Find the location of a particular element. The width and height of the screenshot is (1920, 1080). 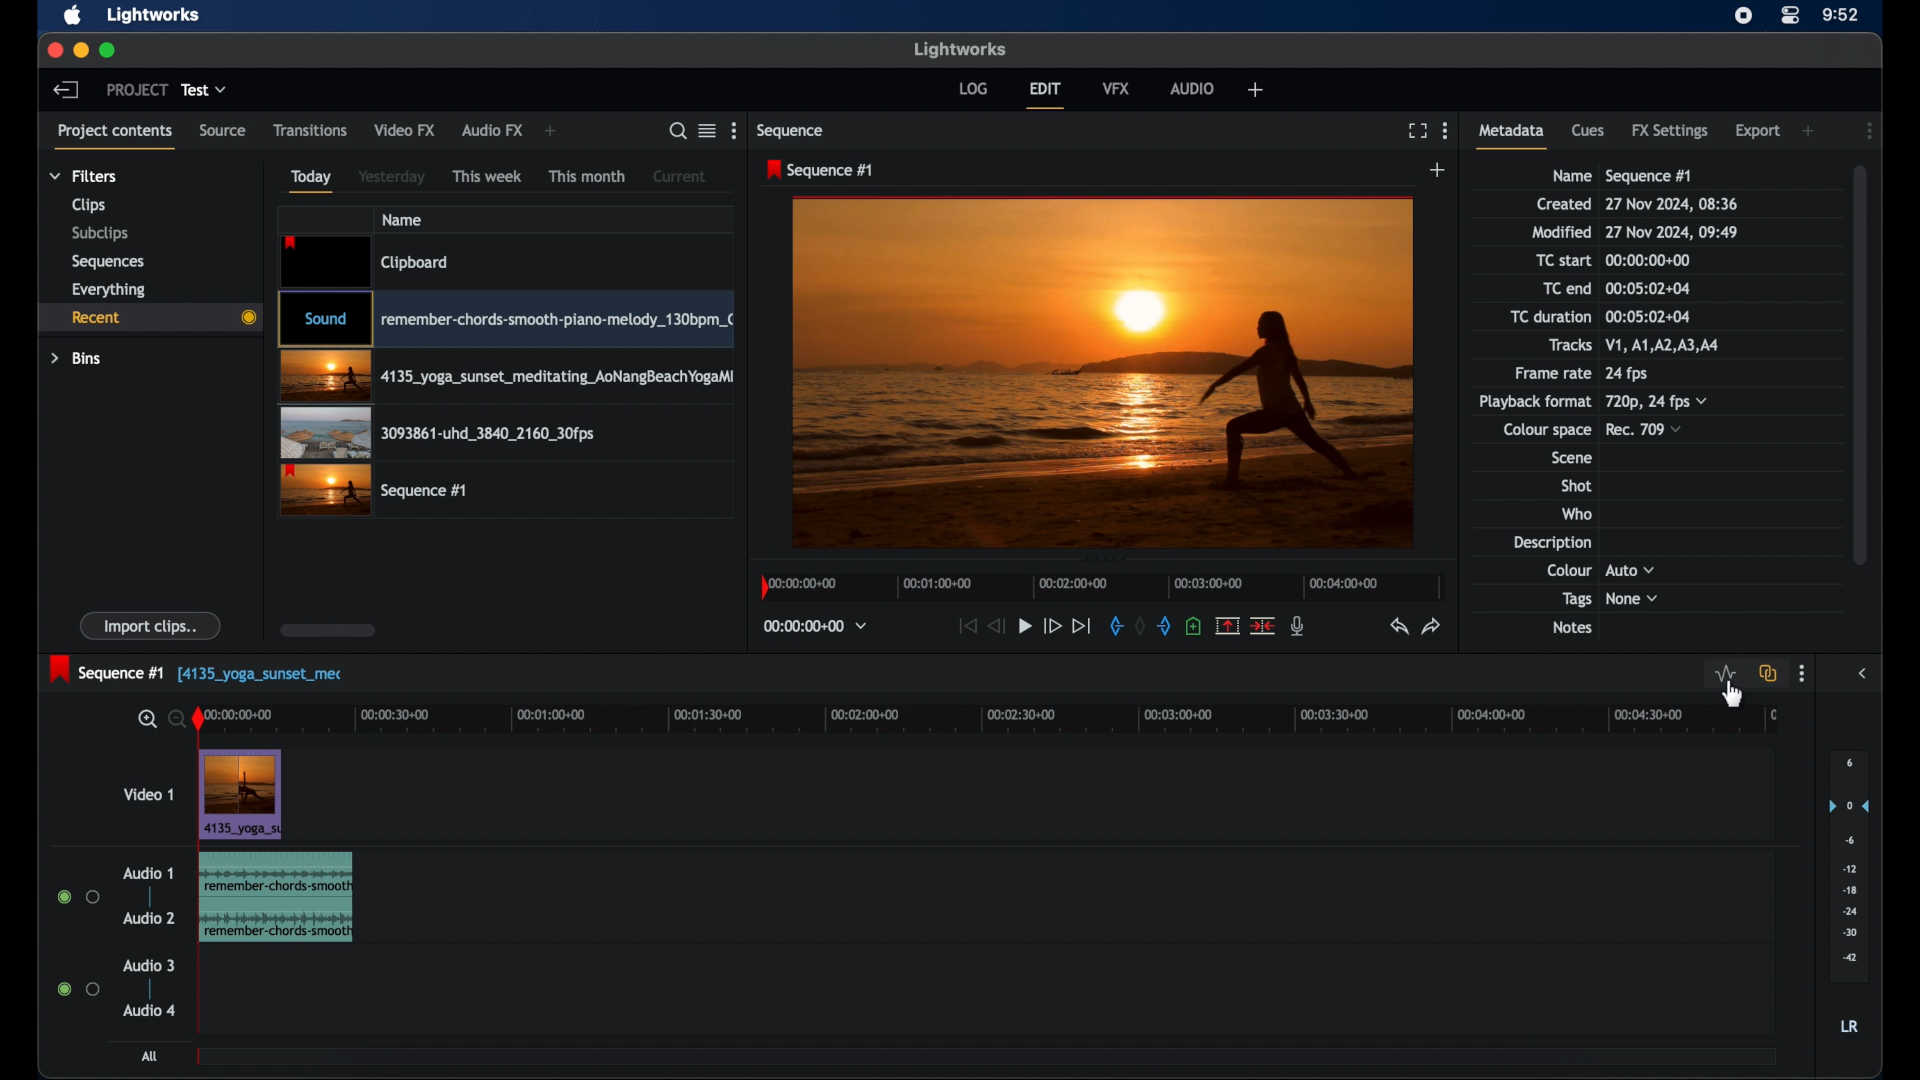

more options is located at coordinates (1802, 674).